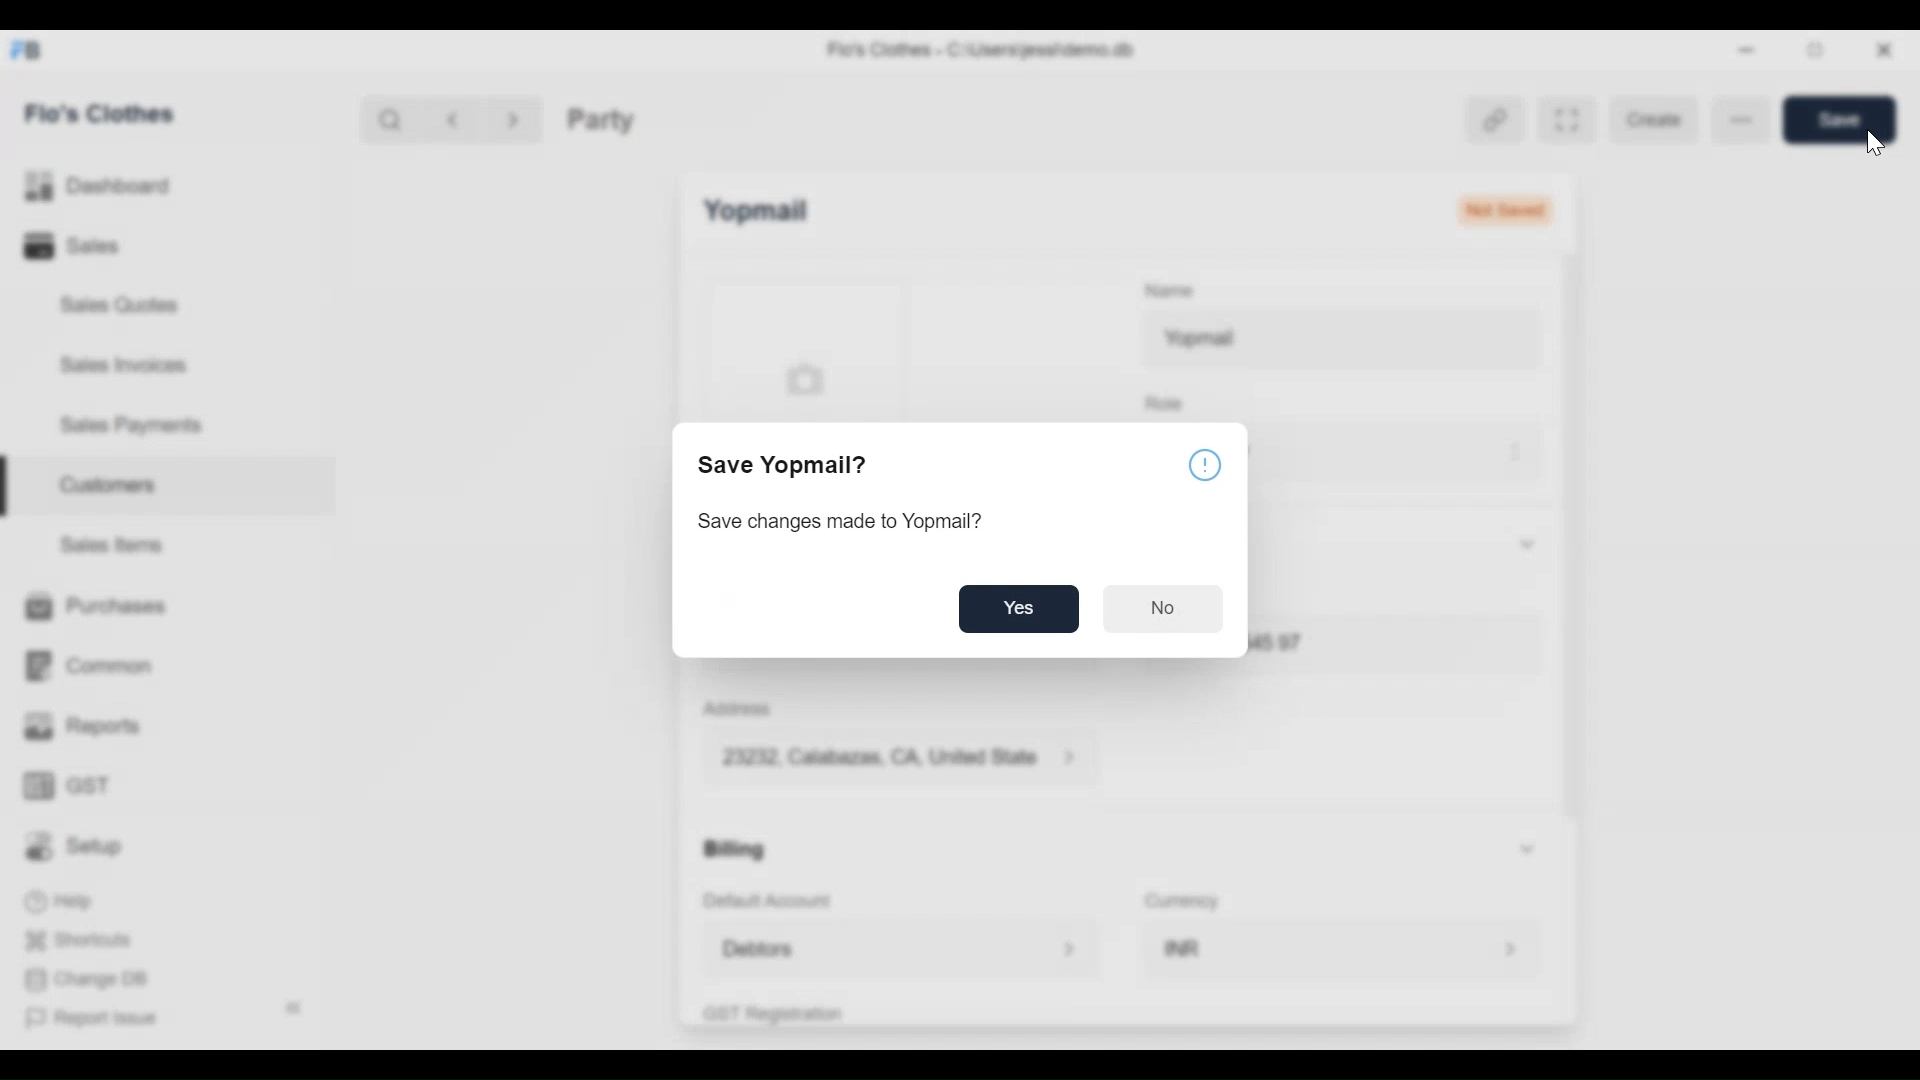 The width and height of the screenshot is (1920, 1080). I want to click on Save changes made to Yopmail?, so click(842, 523).